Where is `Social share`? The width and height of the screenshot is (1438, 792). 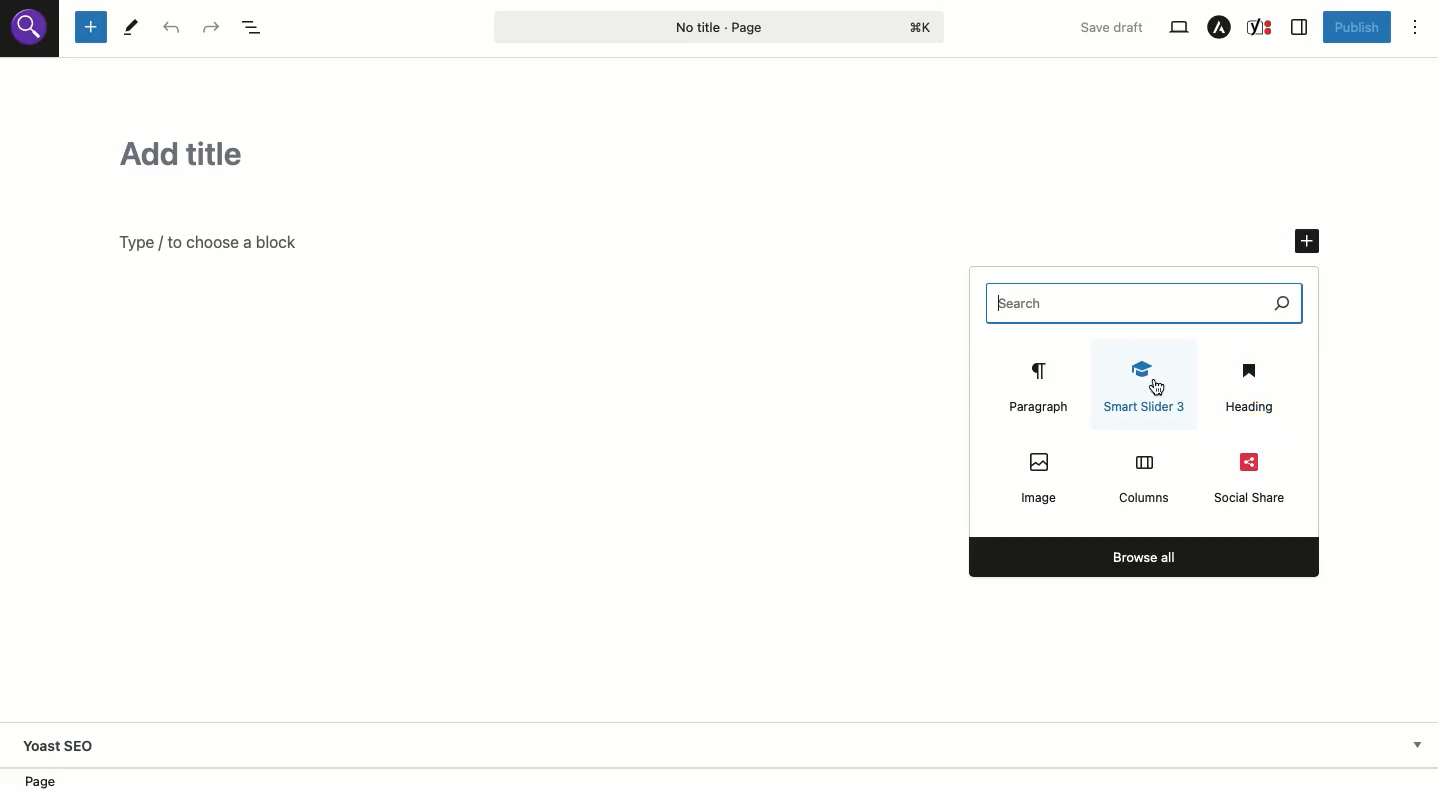 Social share is located at coordinates (1253, 477).